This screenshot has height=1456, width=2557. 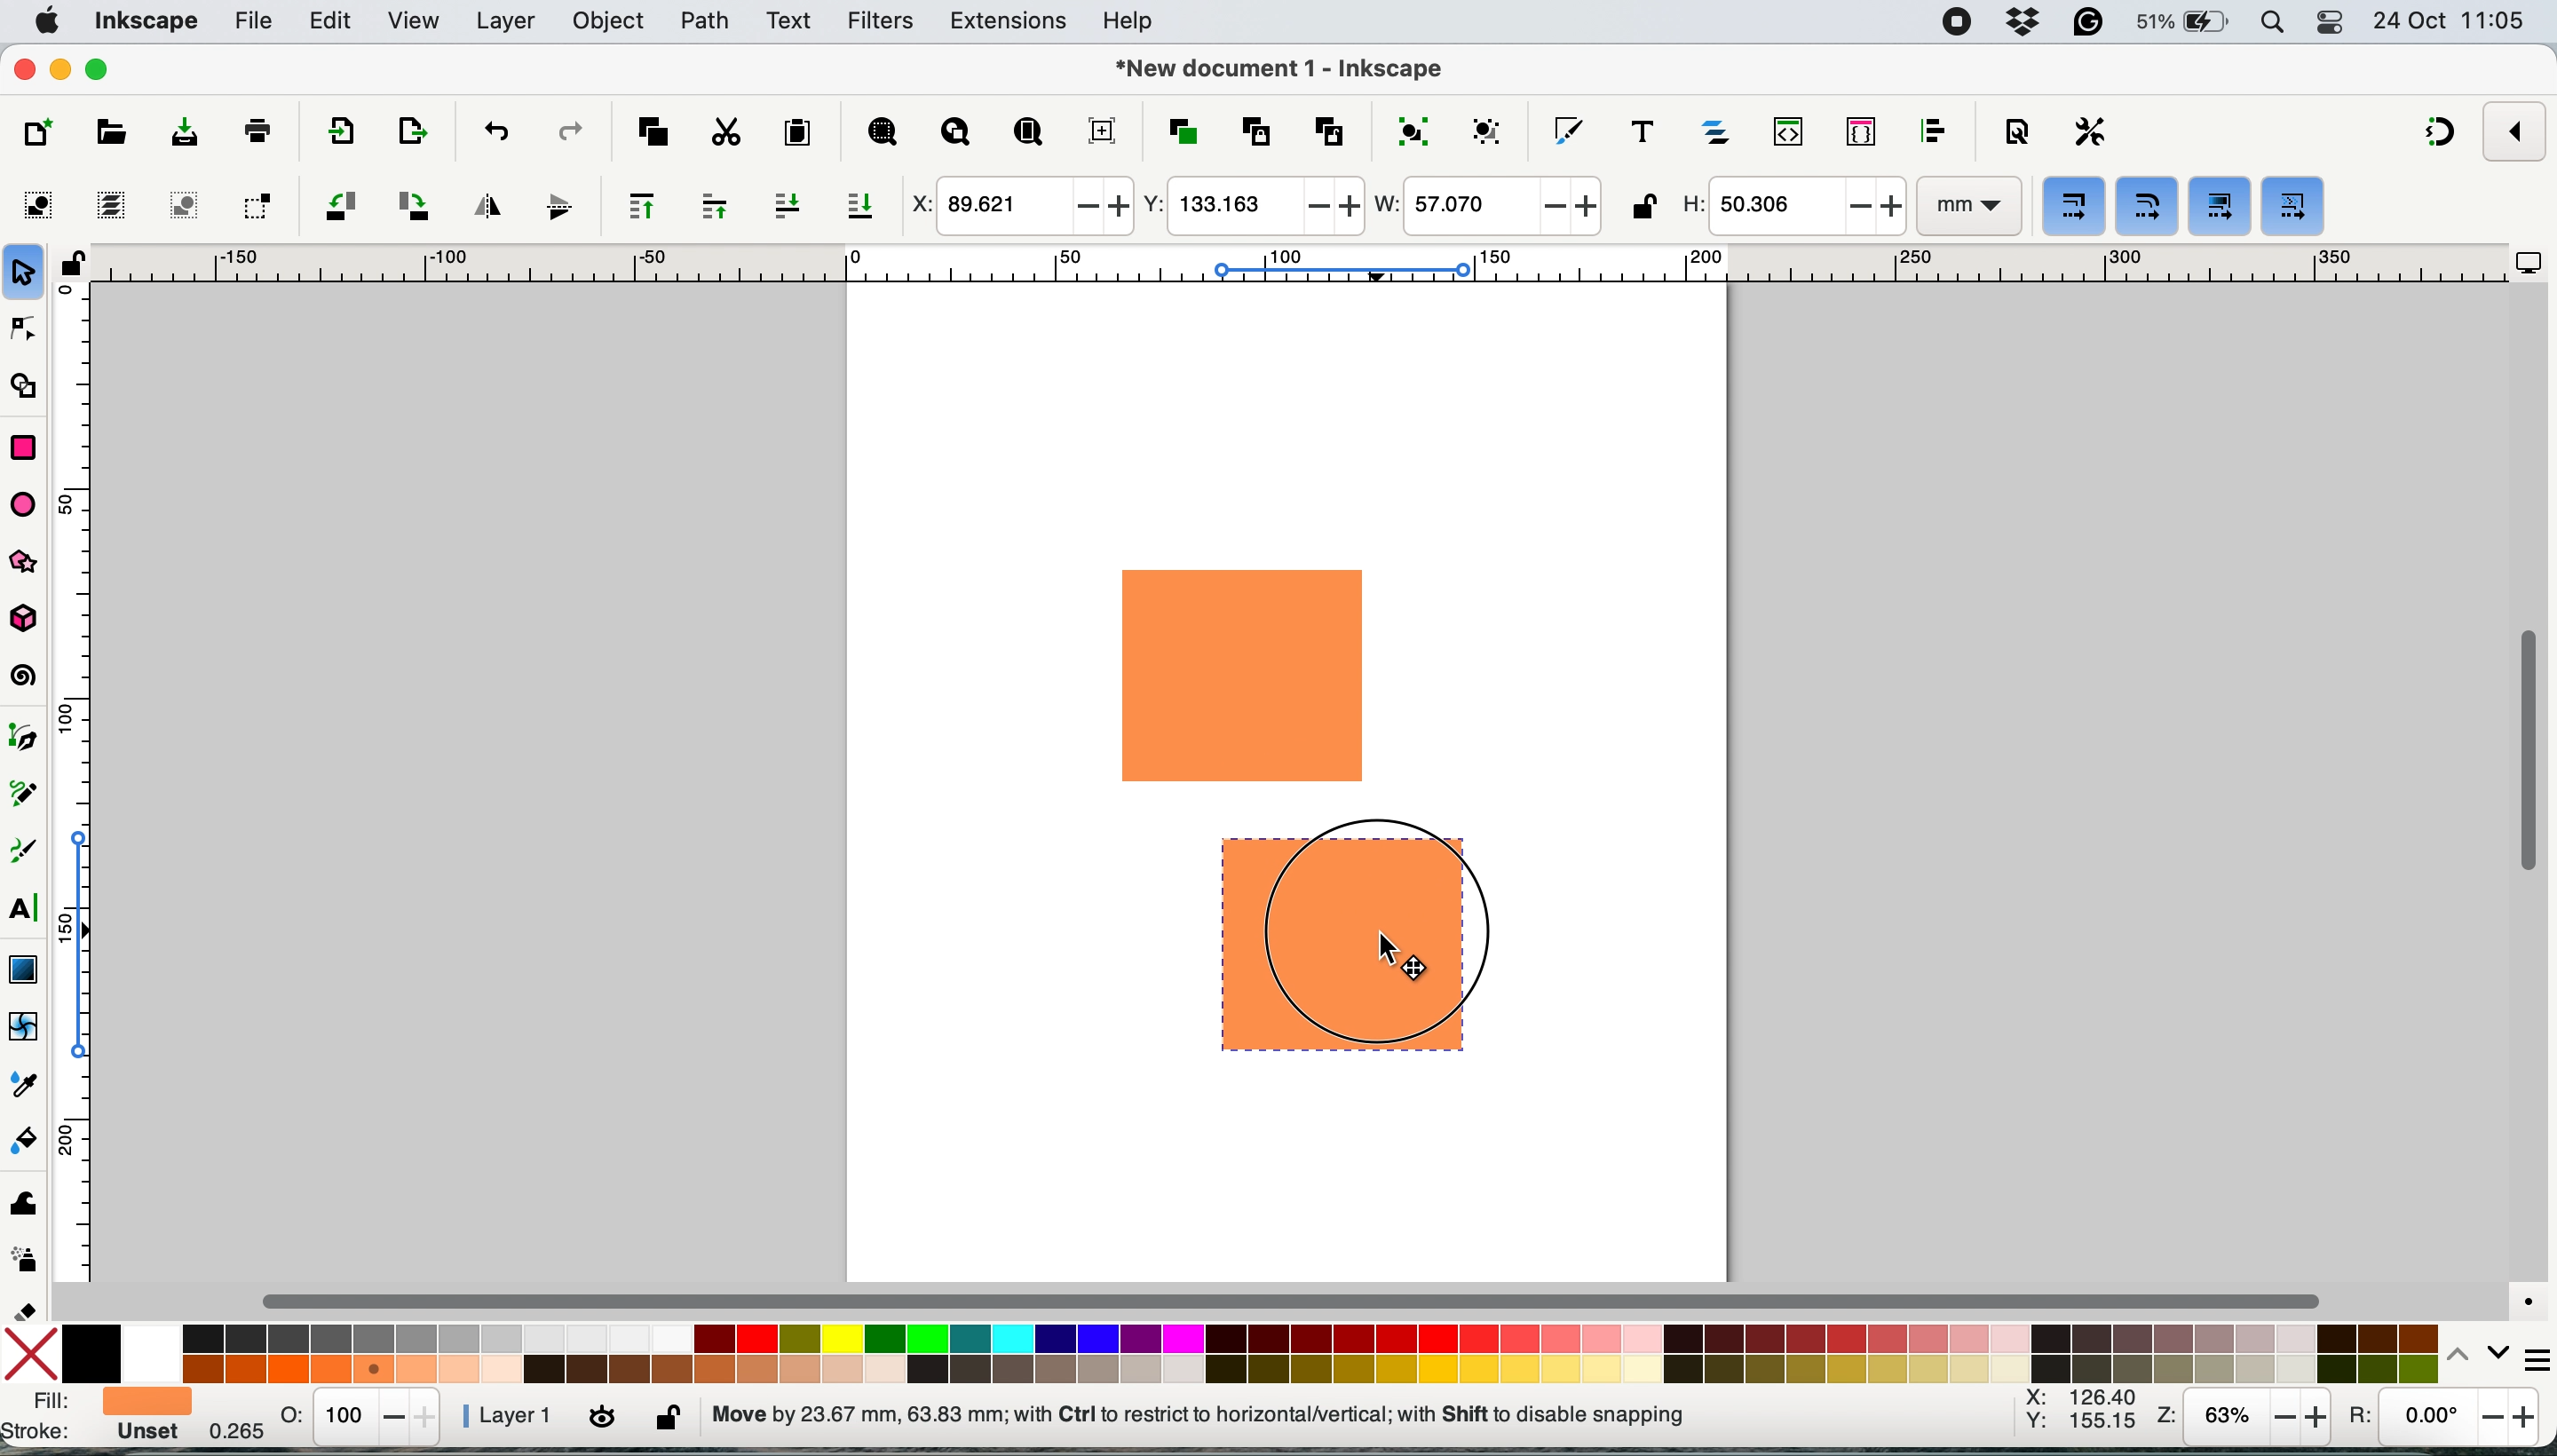 What do you see at coordinates (787, 206) in the screenshot?
I see `lower selection one step` at bounding box center [787, 206].